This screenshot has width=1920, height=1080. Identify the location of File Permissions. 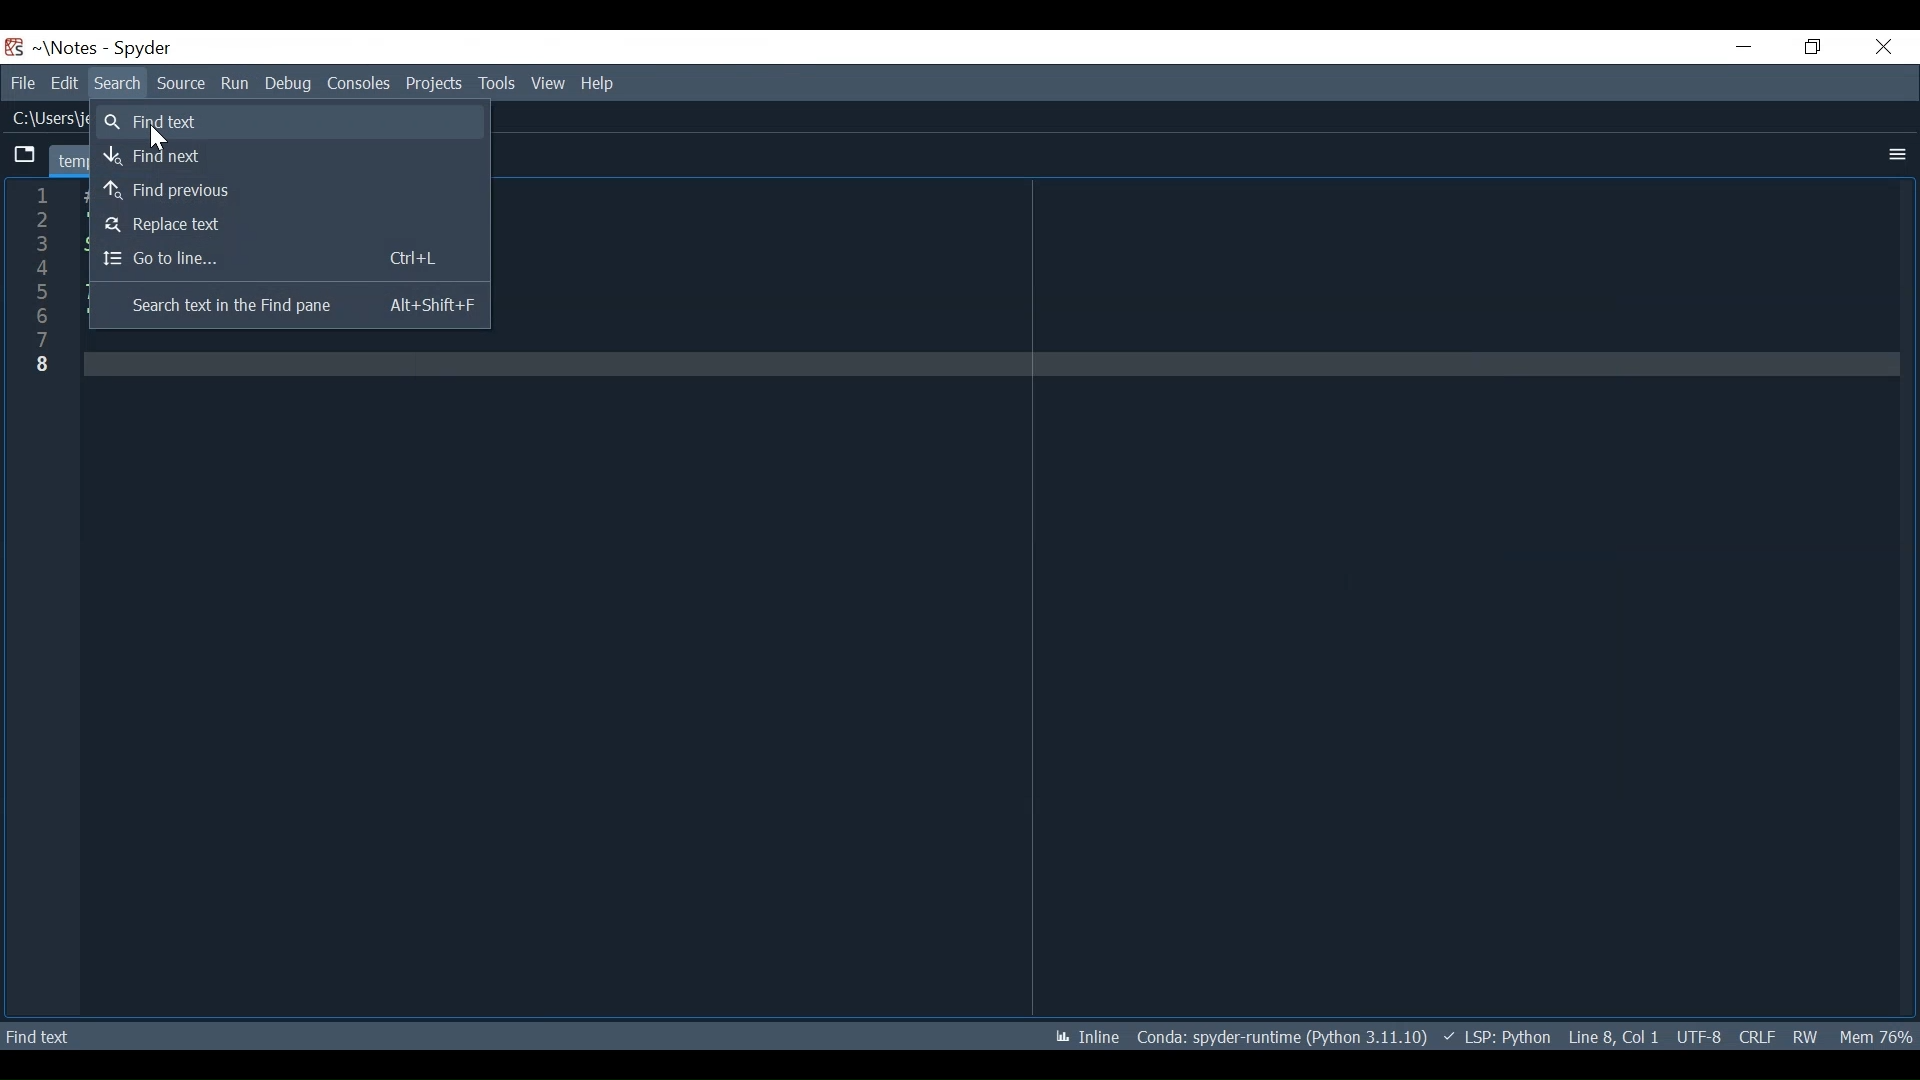
(1812, 1034).